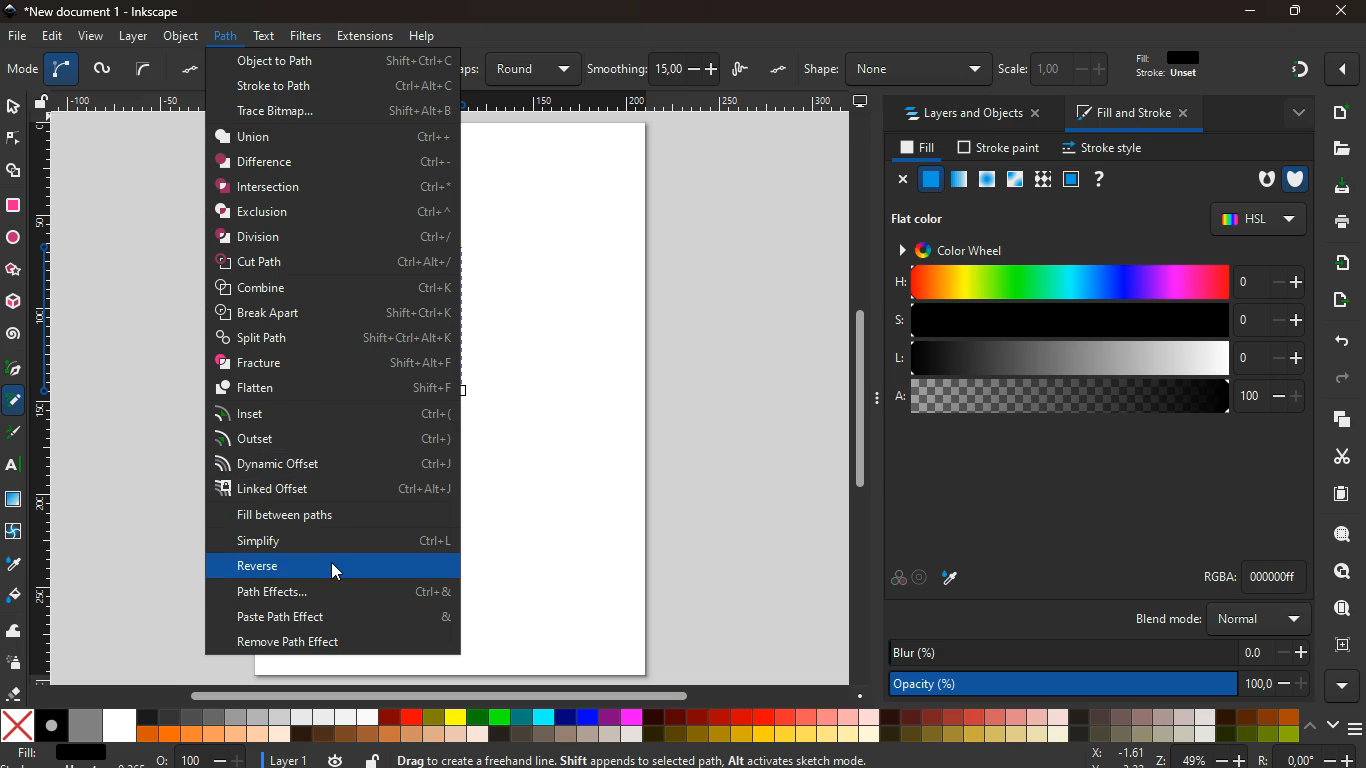 Image resolution: width=1366 pixels, height=768 pixels. Describe the element at coordinates (1296, 13) in the screenshot. I see `maximize` at that location.